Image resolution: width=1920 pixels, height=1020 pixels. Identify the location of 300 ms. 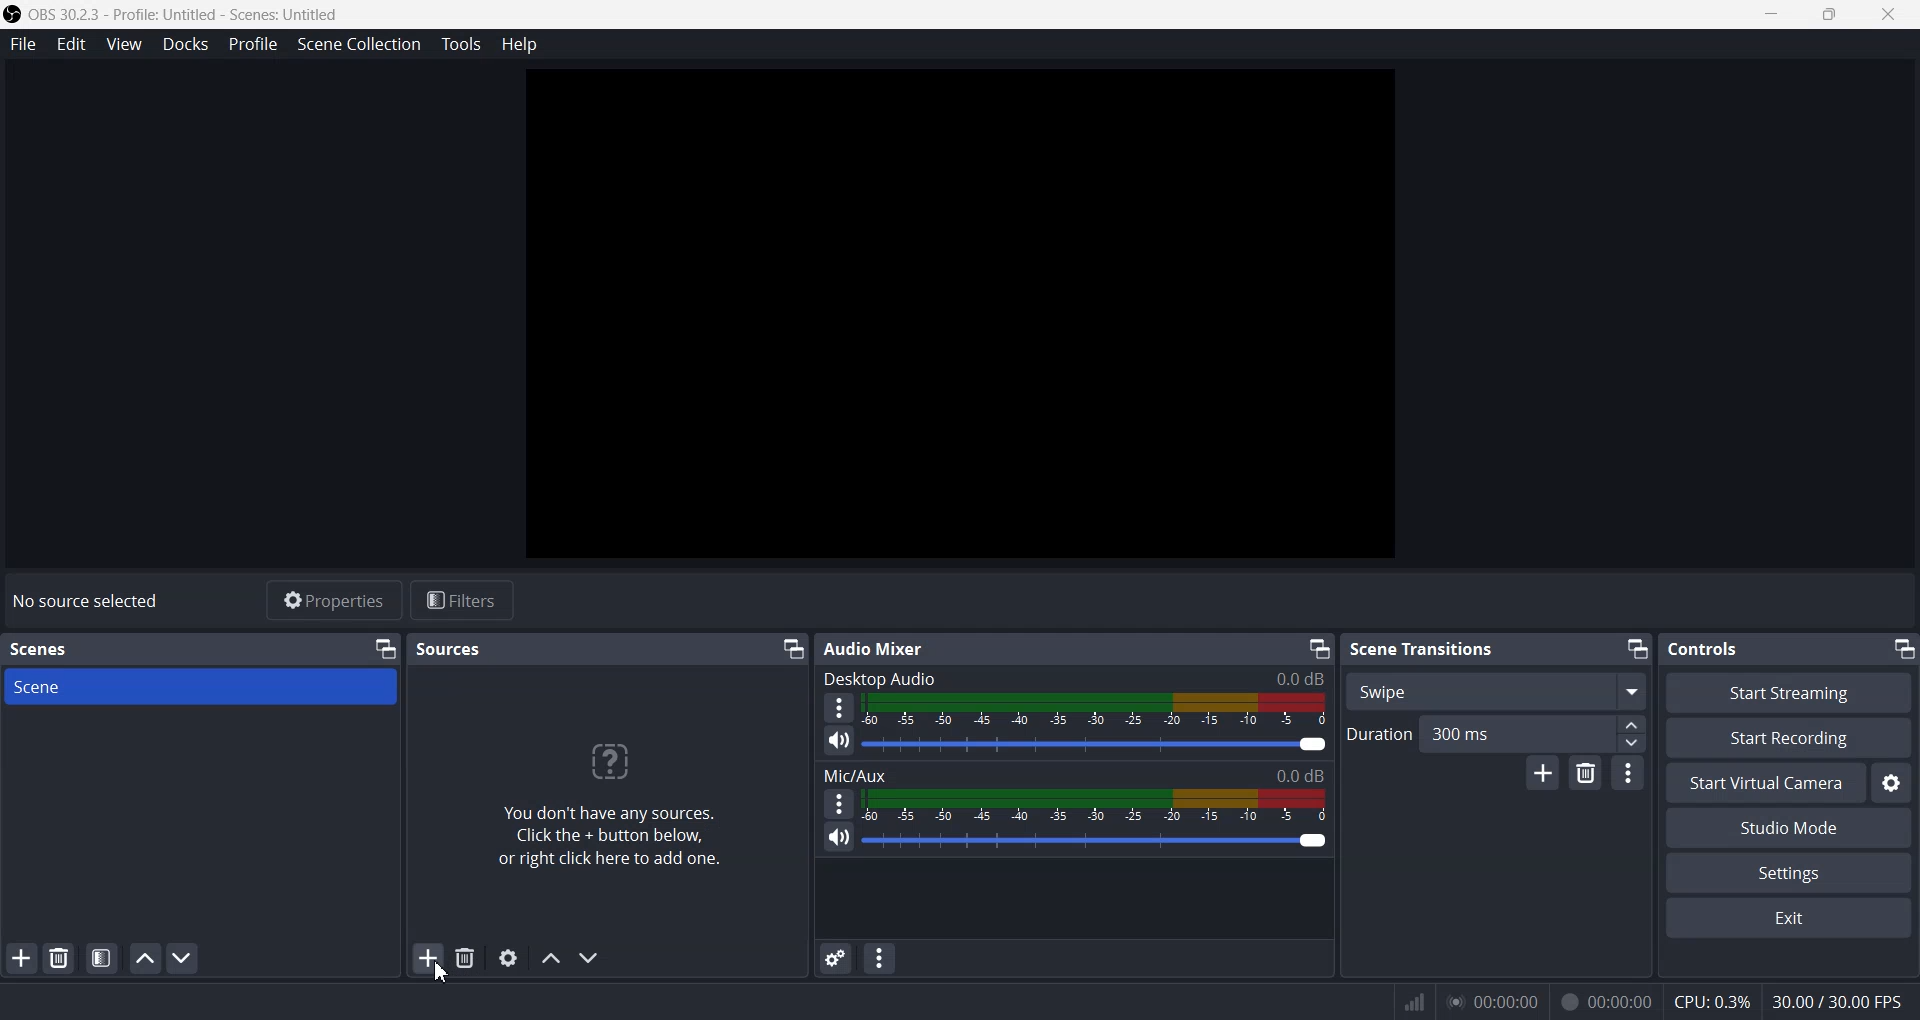
(1537, 732).